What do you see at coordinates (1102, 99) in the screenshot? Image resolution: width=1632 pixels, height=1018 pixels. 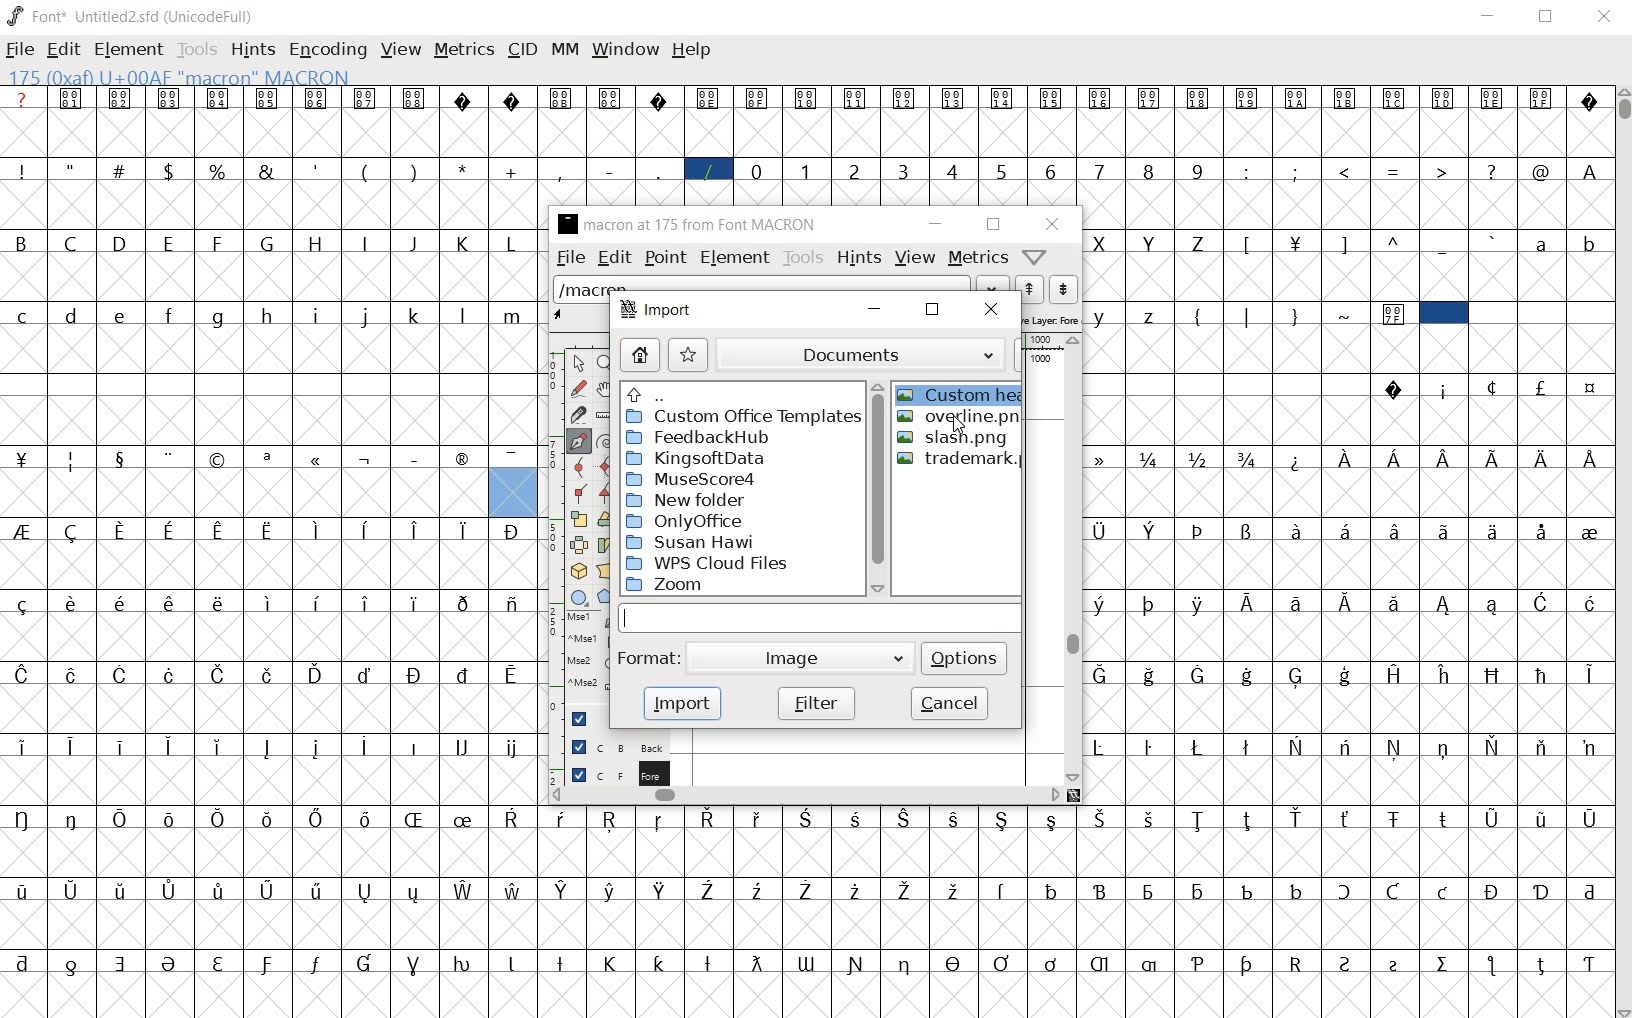 I see `Symbol` at bounding box center [1102, 99].